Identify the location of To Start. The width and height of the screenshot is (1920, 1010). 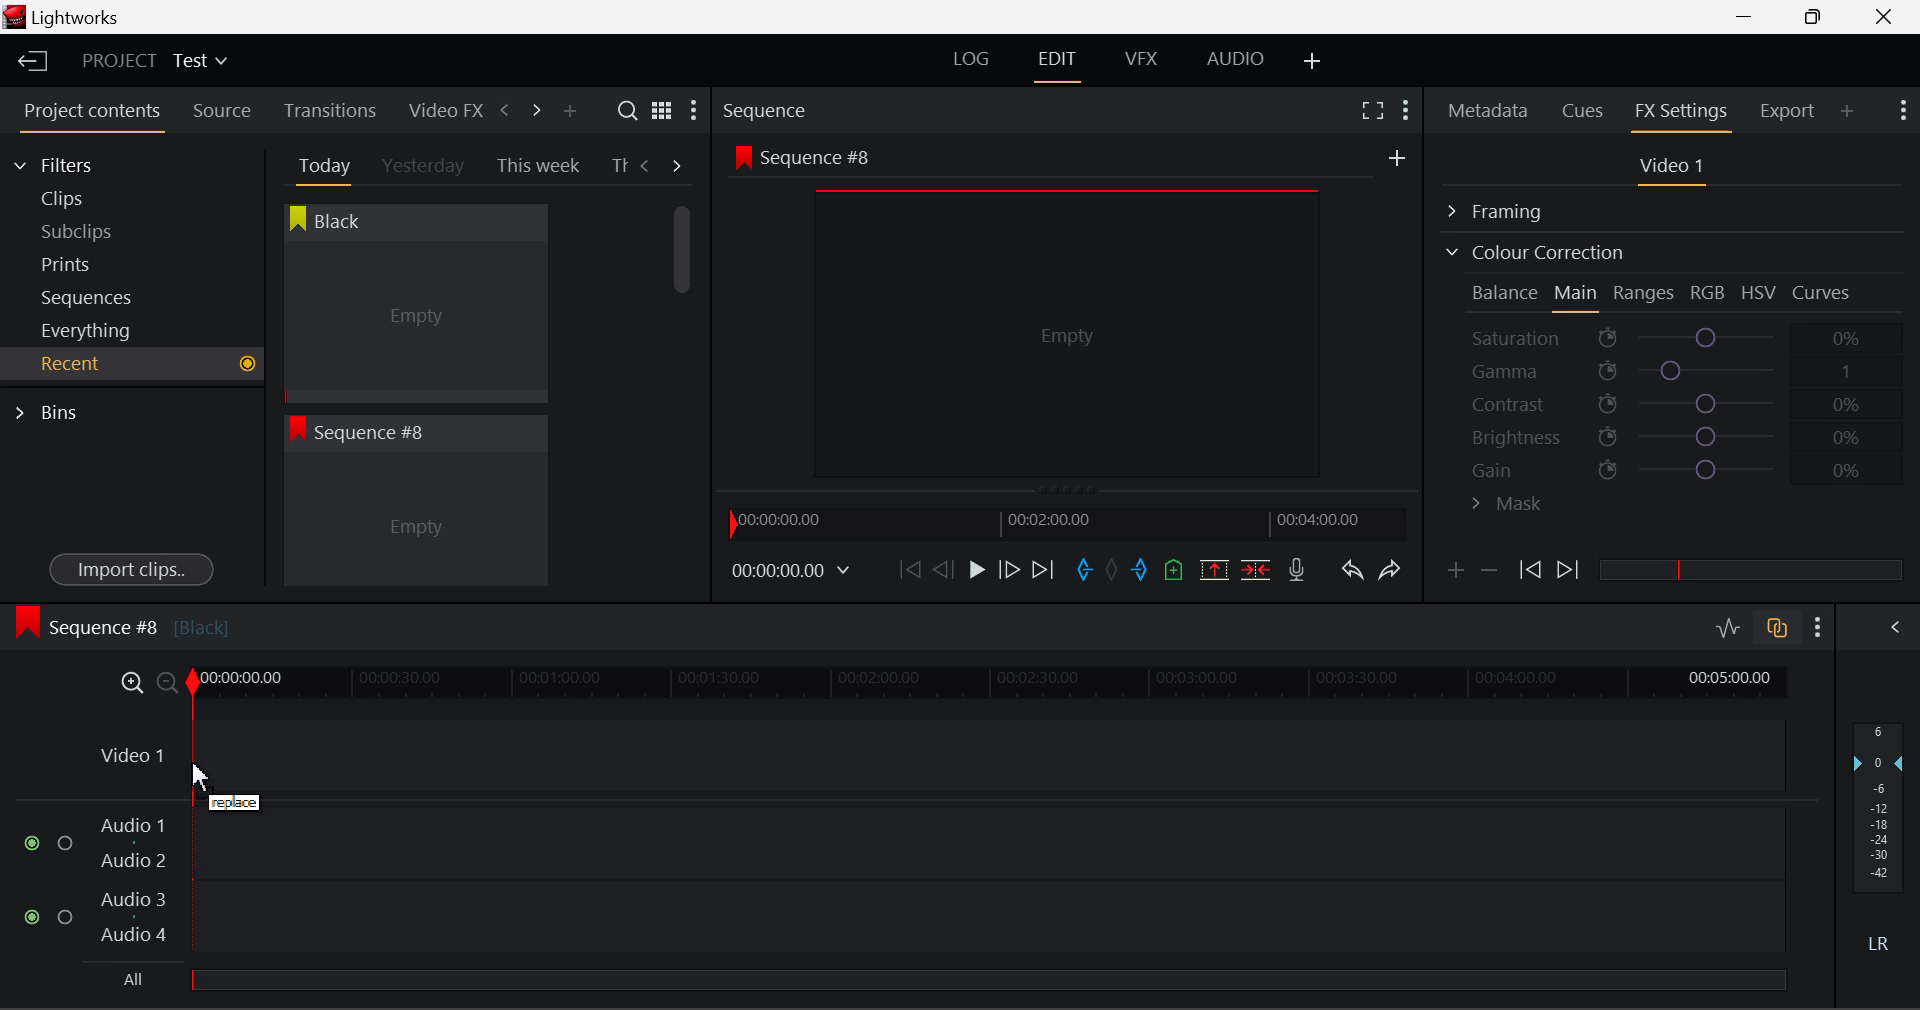
(908, 569).